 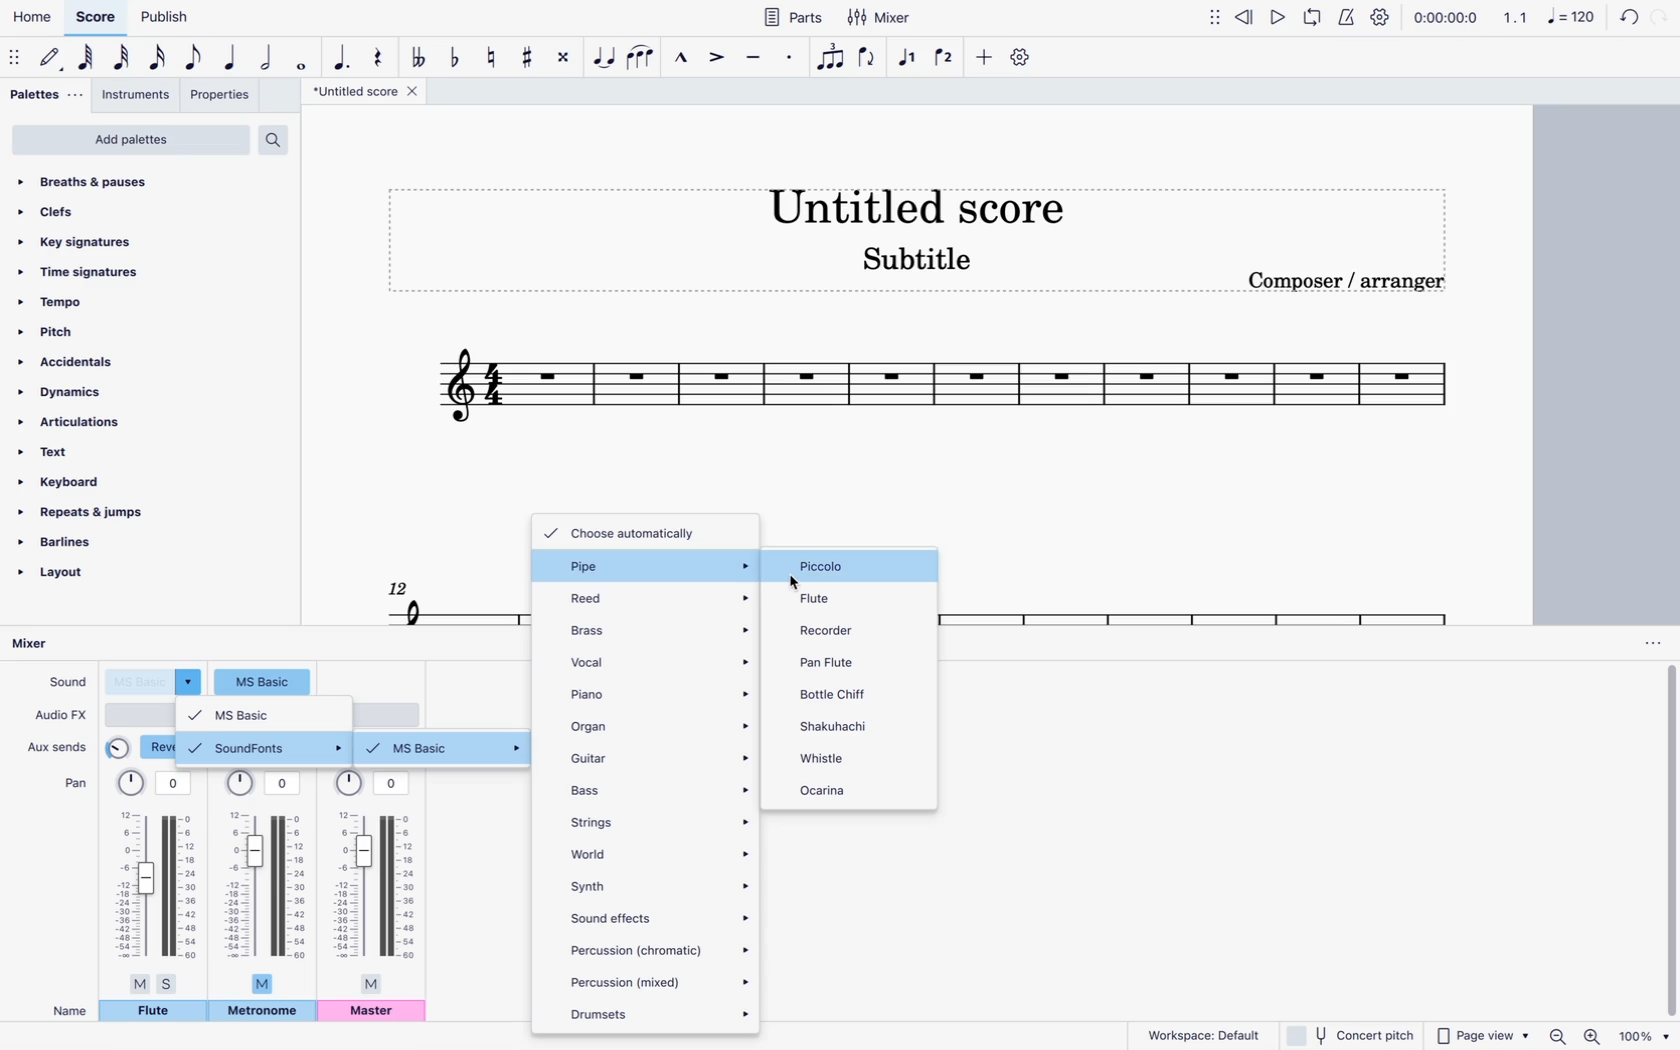 What do you see at coordinates (657, 1012) in the screenshot?
I see `drumsets` at bounding box center [657, 1012].